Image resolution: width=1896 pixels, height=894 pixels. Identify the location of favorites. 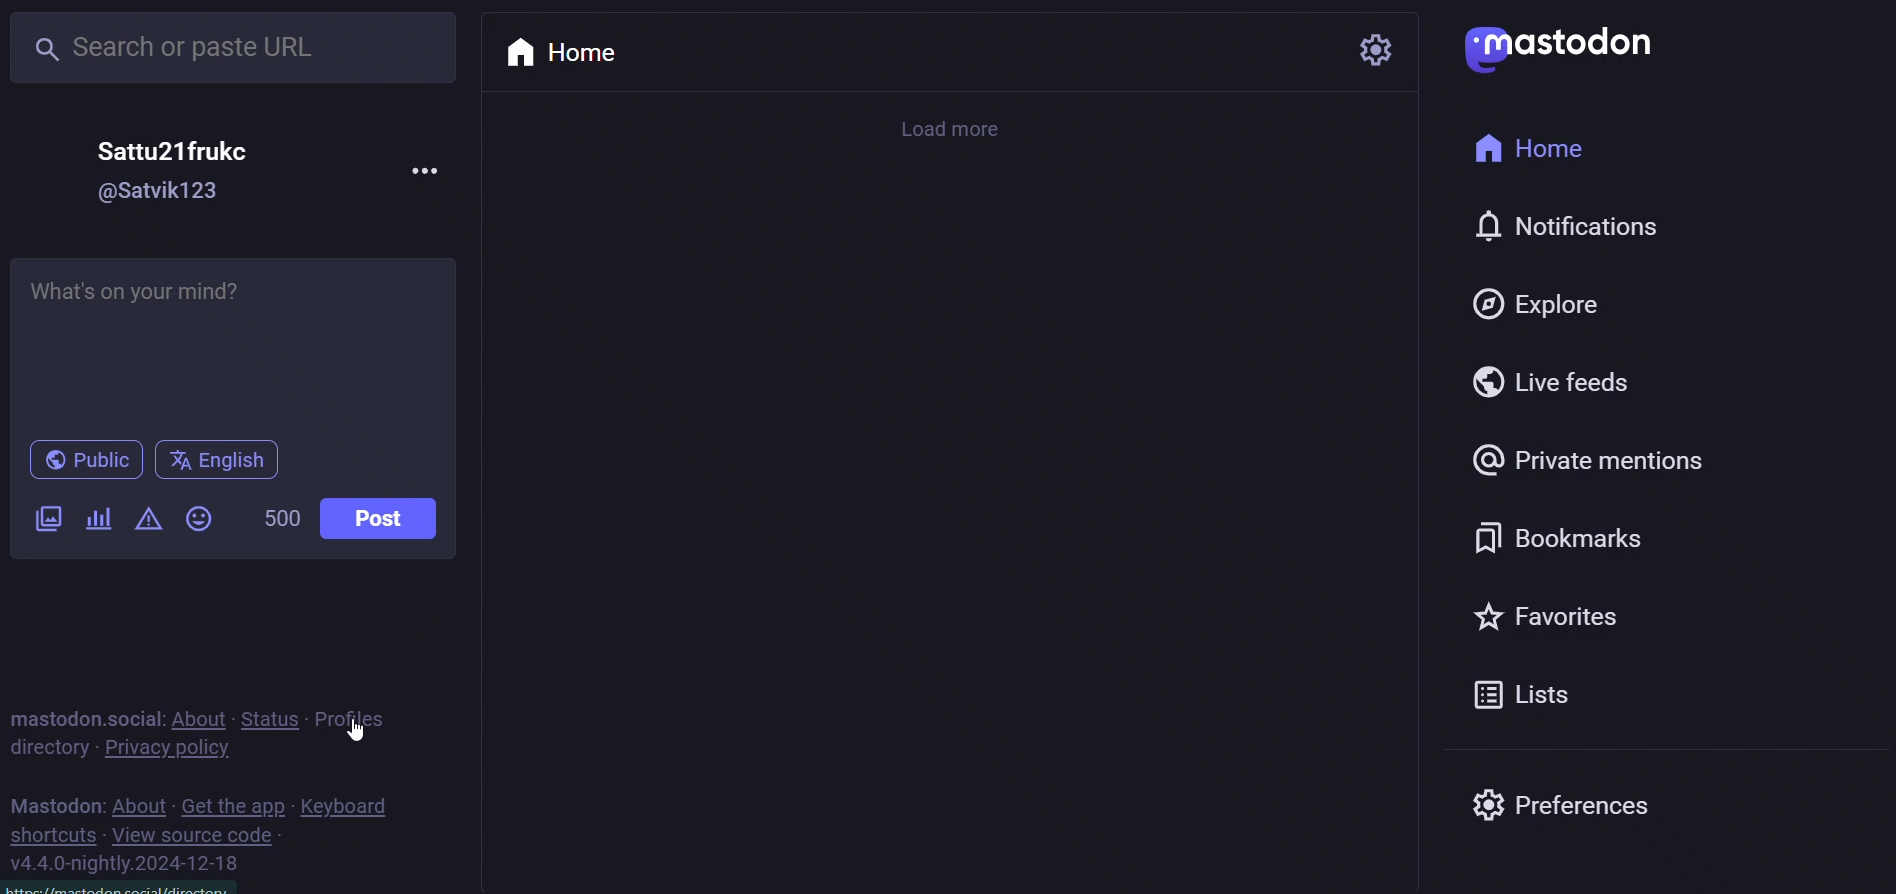
(1563, 615).